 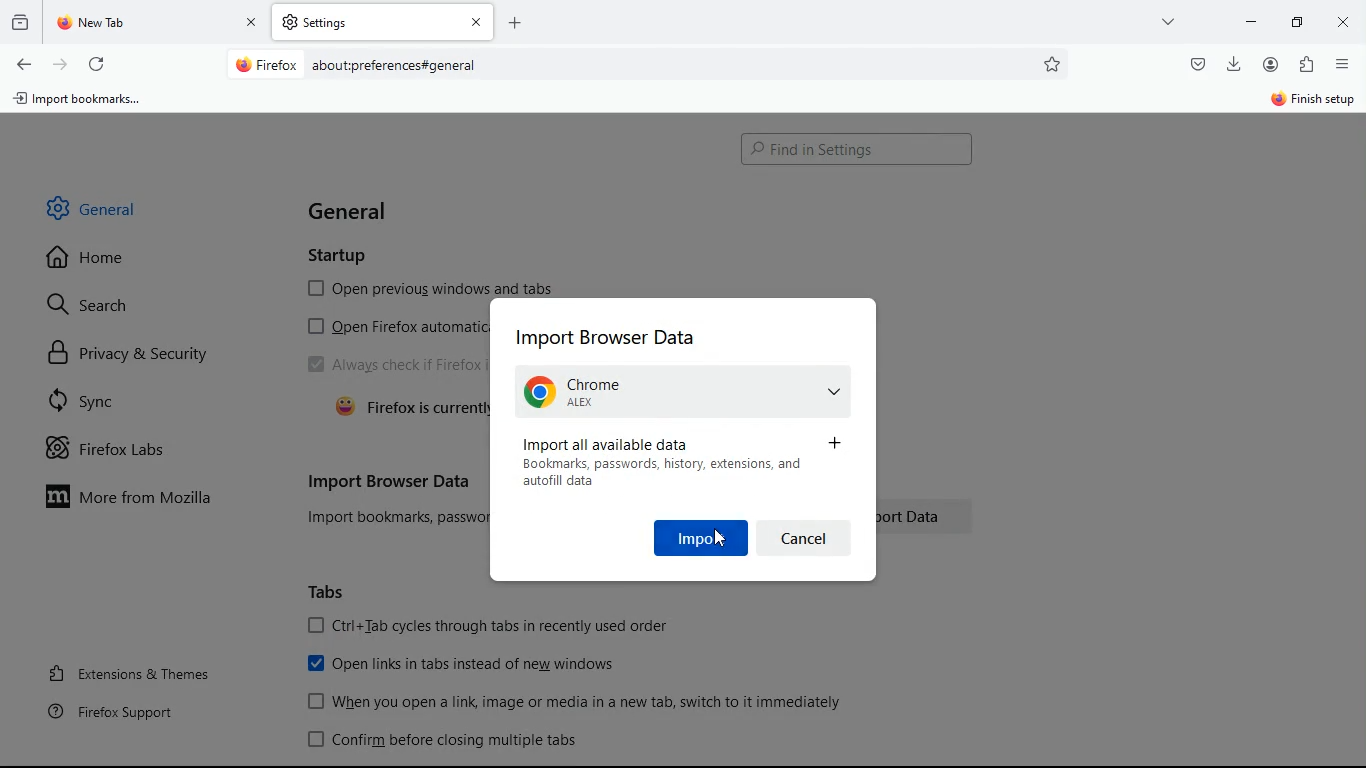 I want to click on firefox support, so click(x=122, y=711).